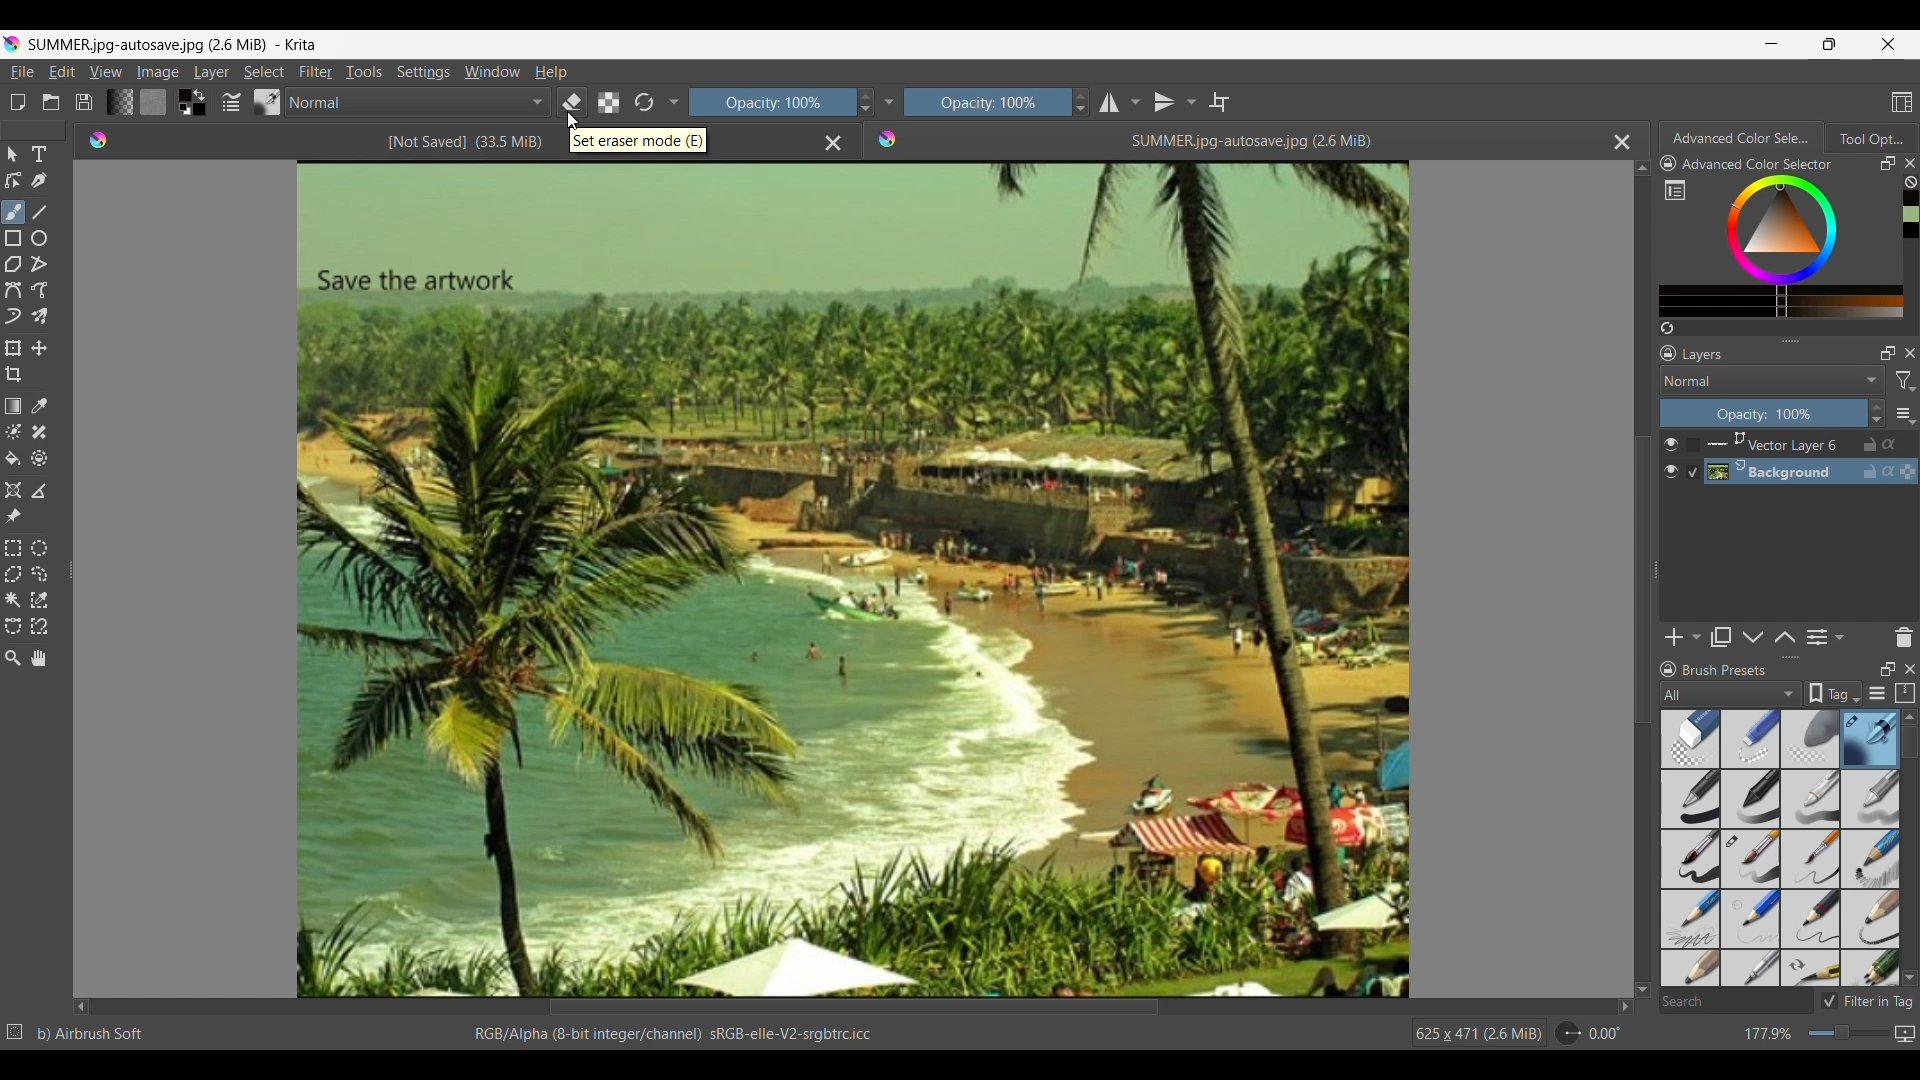 This screenshot has width=1920, height=1080. Describe the element at coordinates (572, 102) in the screenshot. I see `Set eraser mode` at that location.